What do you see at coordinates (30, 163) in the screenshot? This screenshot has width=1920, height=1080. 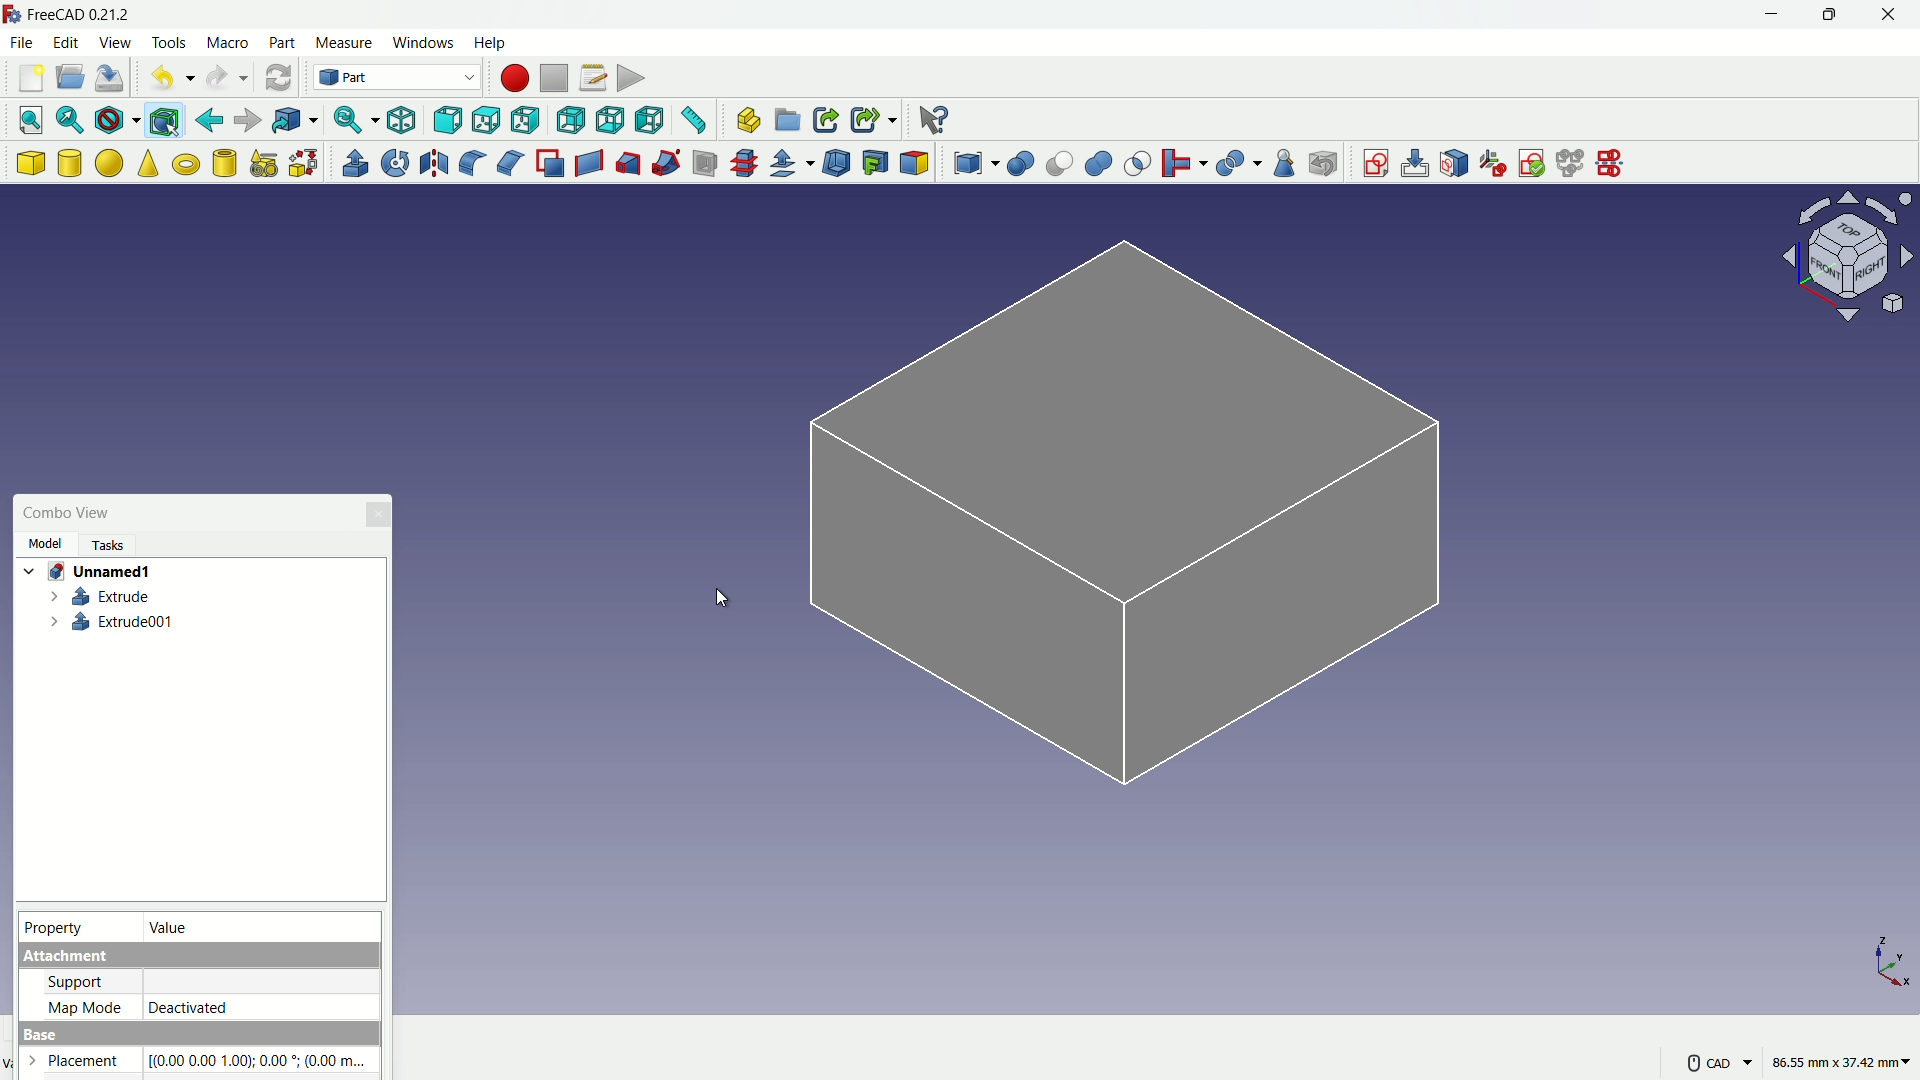 I see `cube` at bounding box center [30, 163].